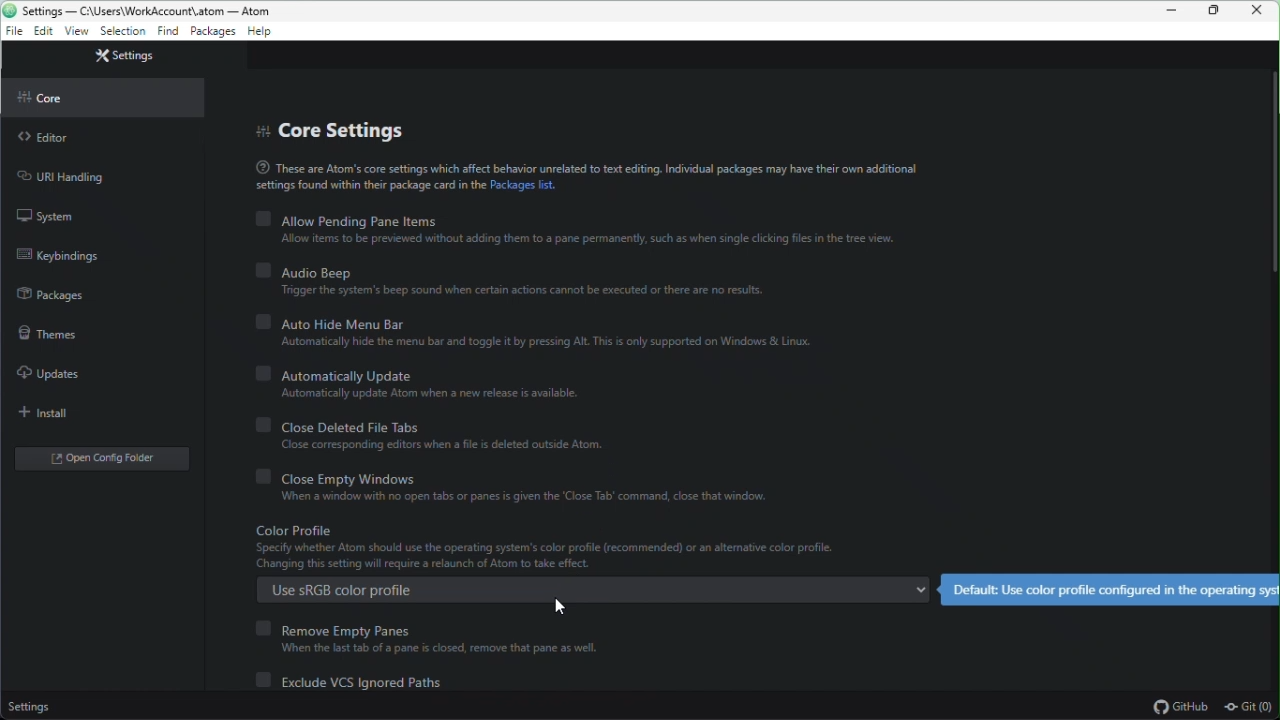 The image size is (1280, 720). What do you see at coordinates (12, 33) in the screenshot?
I see `file` at bounding box center [12, 33].